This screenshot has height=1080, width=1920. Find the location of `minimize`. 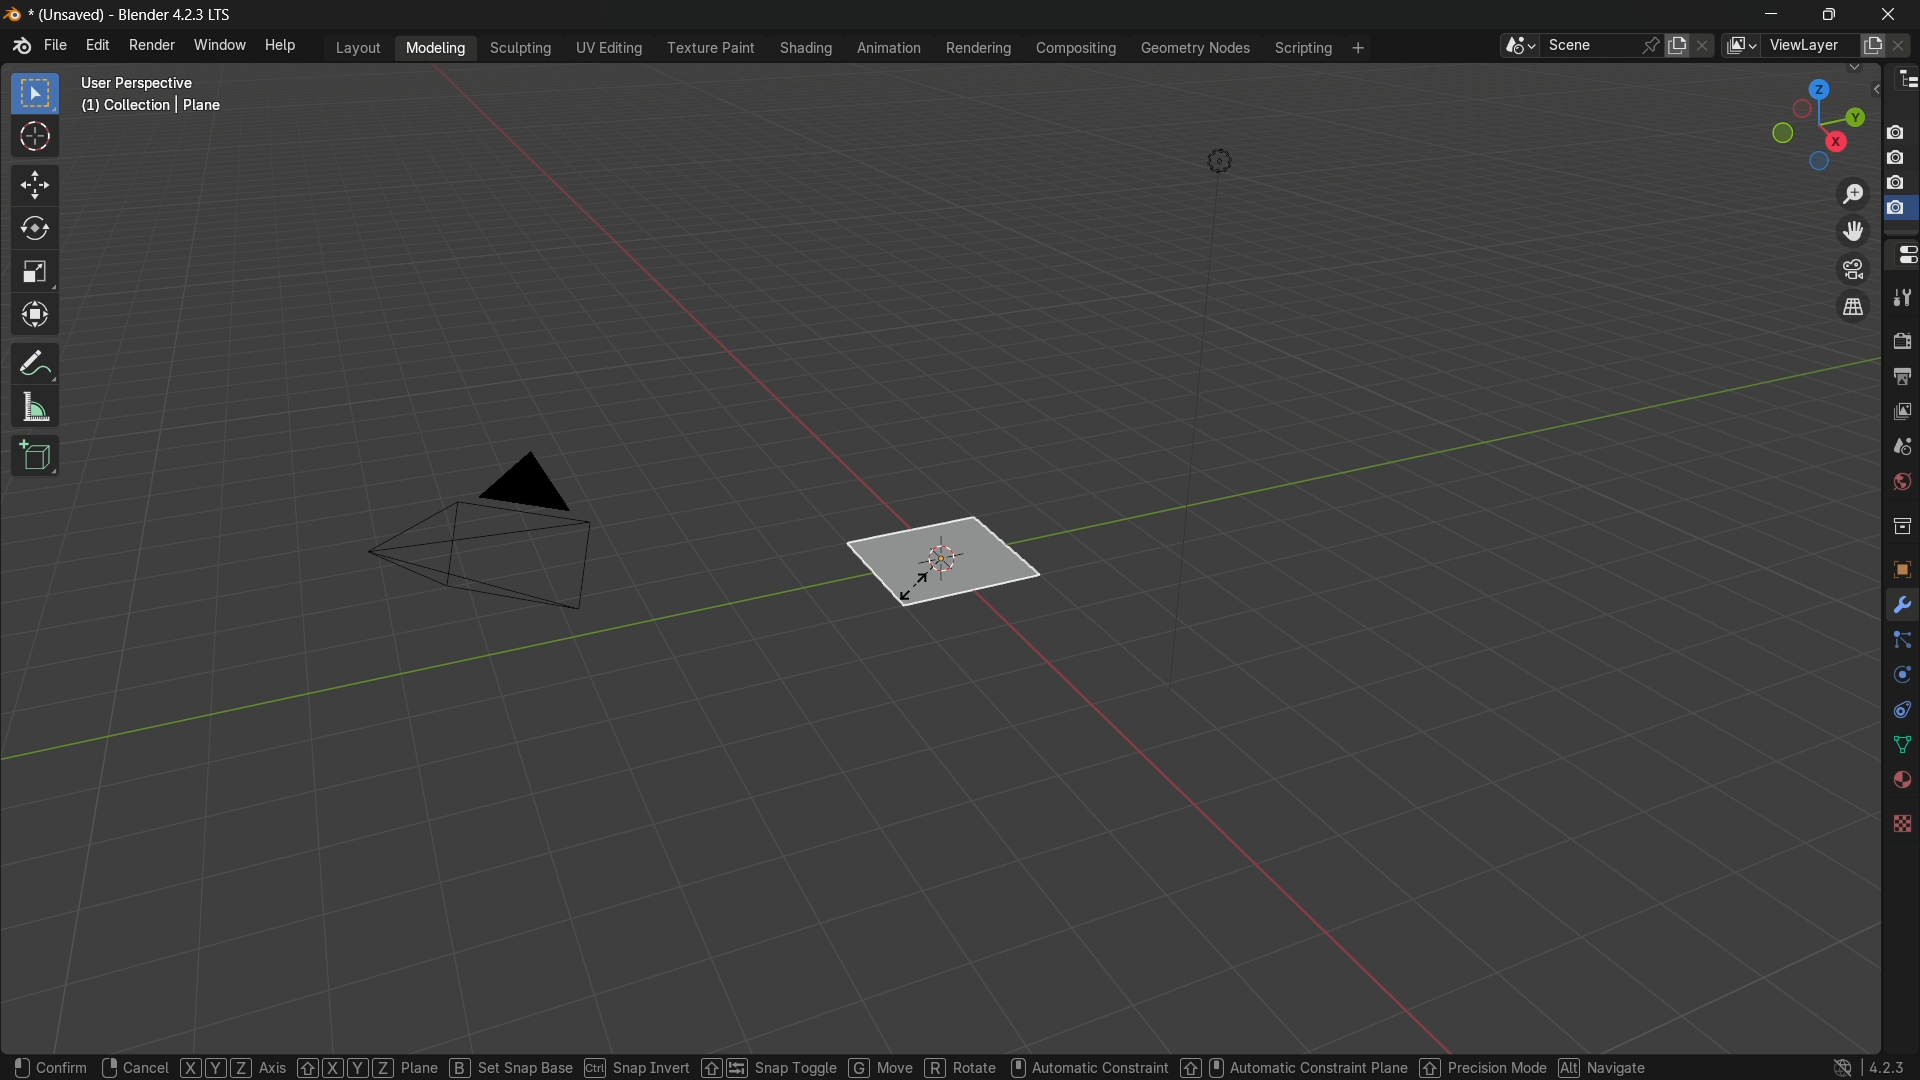

minimize is located at coordinates (1771, 14).